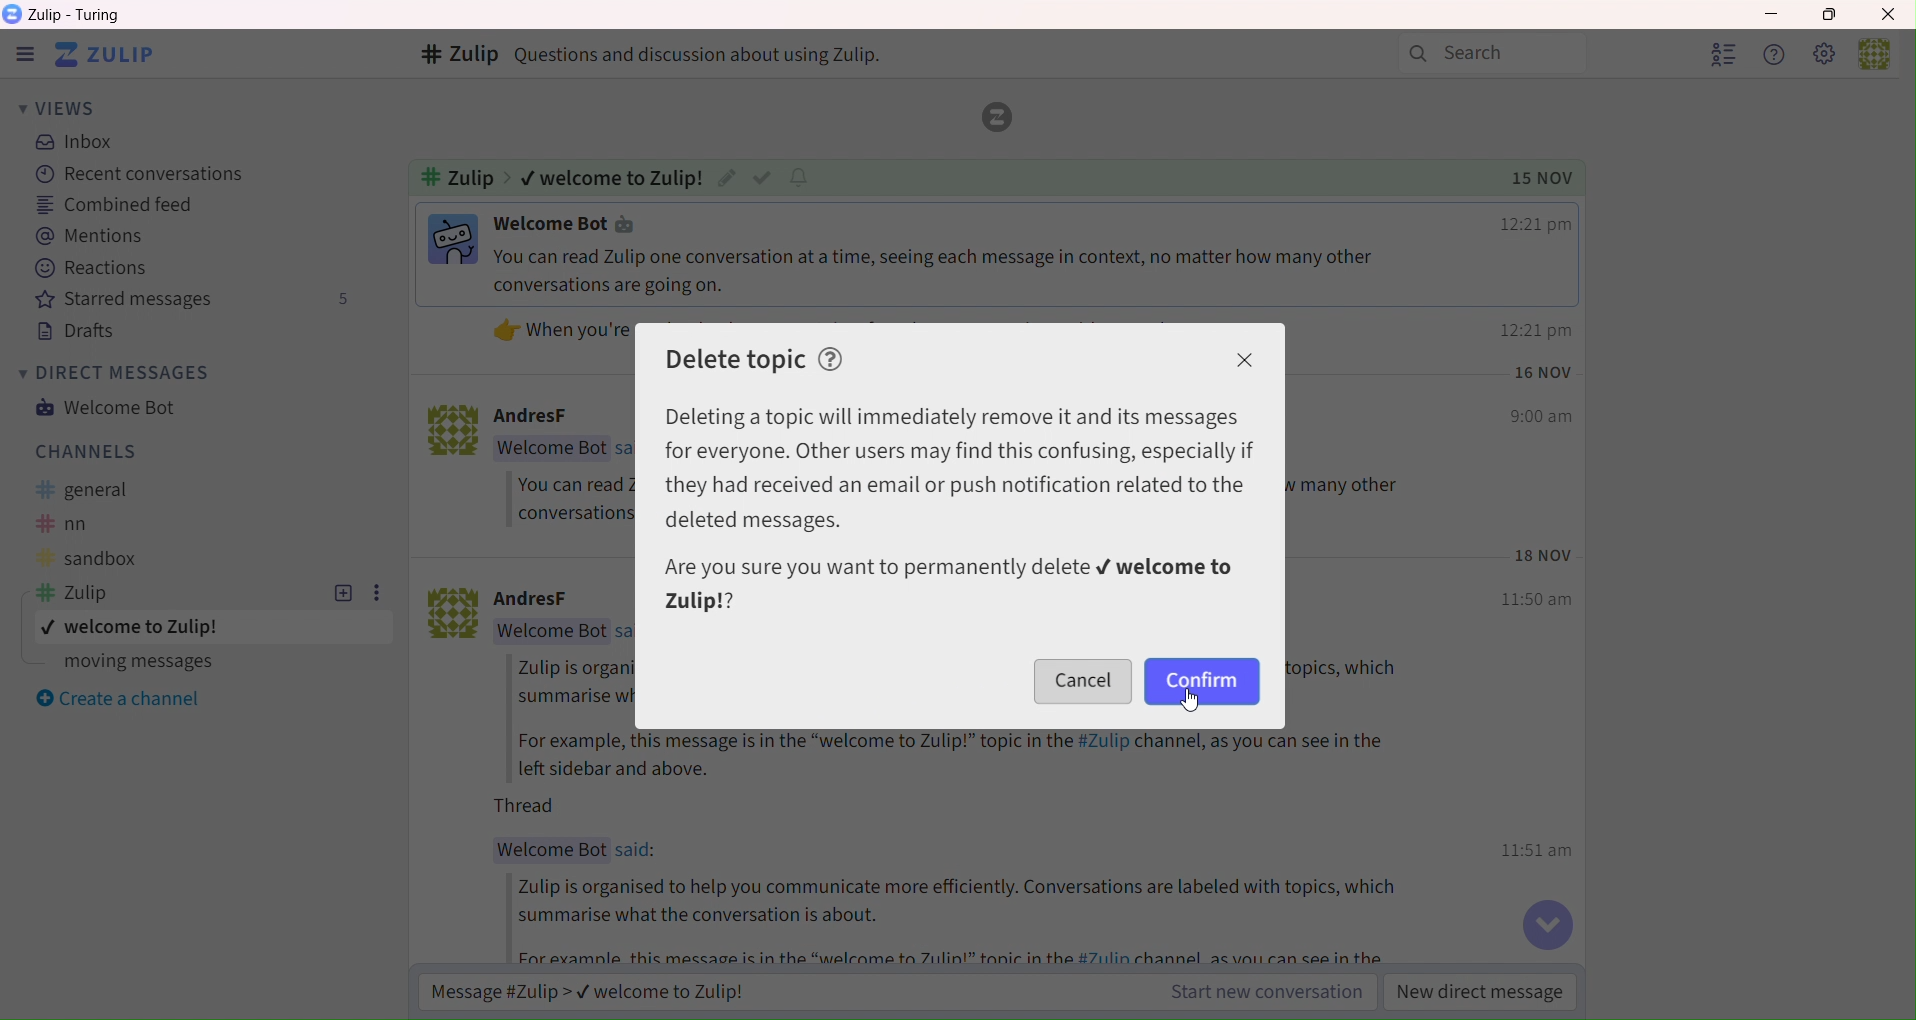 The width and height of the screenshot is (1916, 1020). Describe the element at coordinates (552, 449) in the screenshot. I see `Text` at that location.